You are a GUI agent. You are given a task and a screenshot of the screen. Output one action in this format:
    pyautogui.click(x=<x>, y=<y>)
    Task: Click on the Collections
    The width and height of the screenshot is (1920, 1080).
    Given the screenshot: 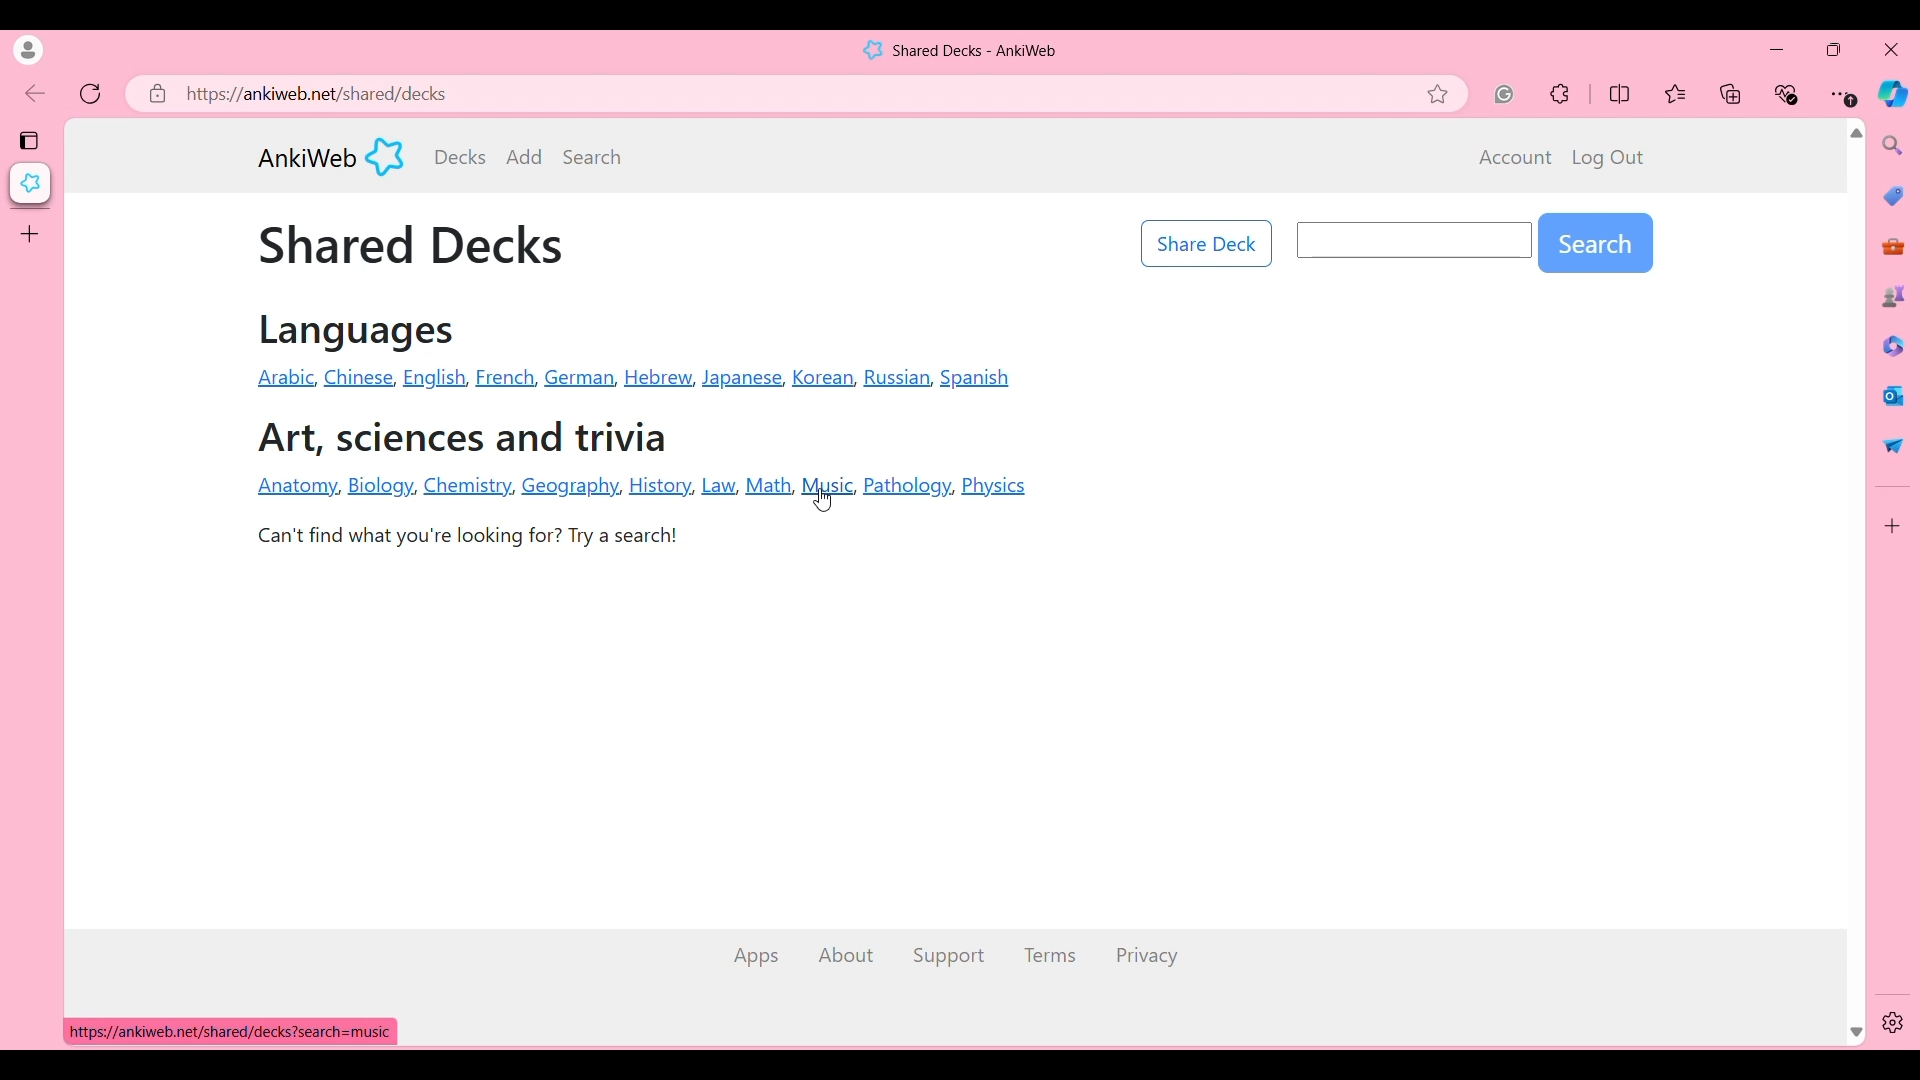 What is the action you would take?
    pyautogui.click(x=1732, y=93)
    